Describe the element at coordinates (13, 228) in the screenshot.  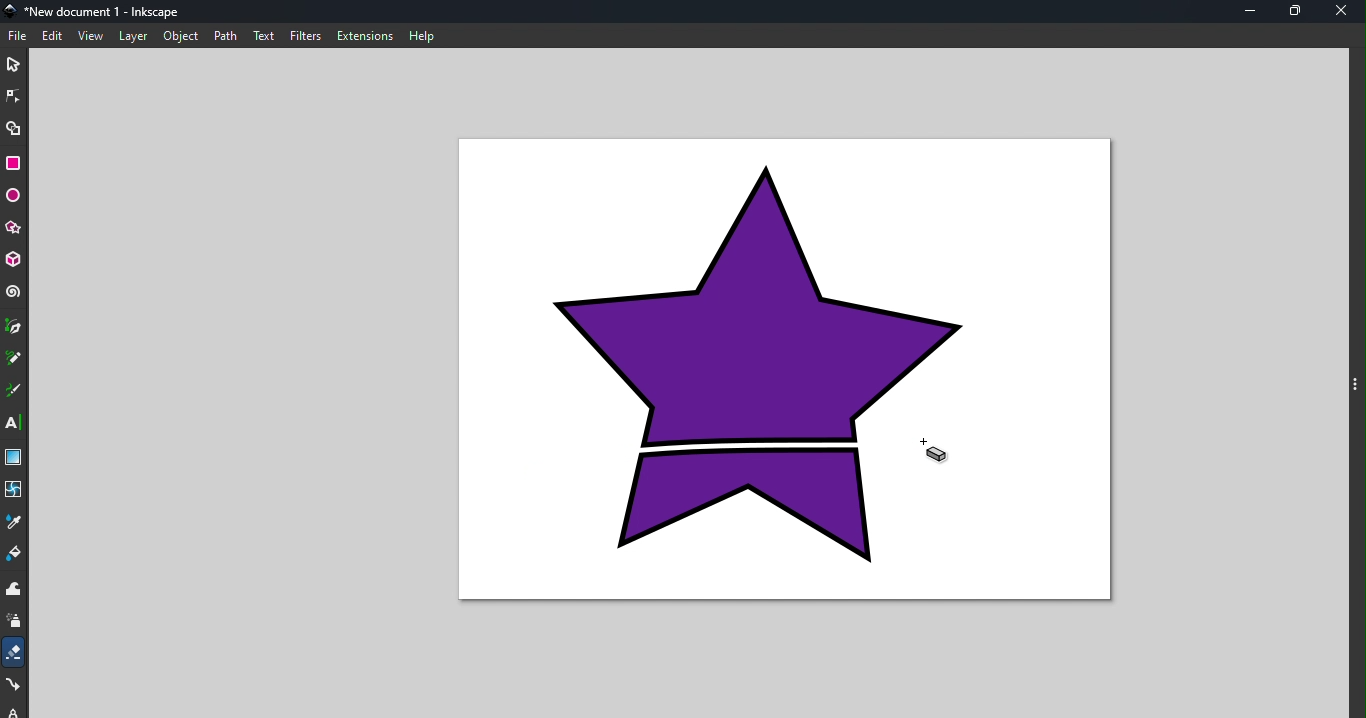
I see `star/polygon` at that location.